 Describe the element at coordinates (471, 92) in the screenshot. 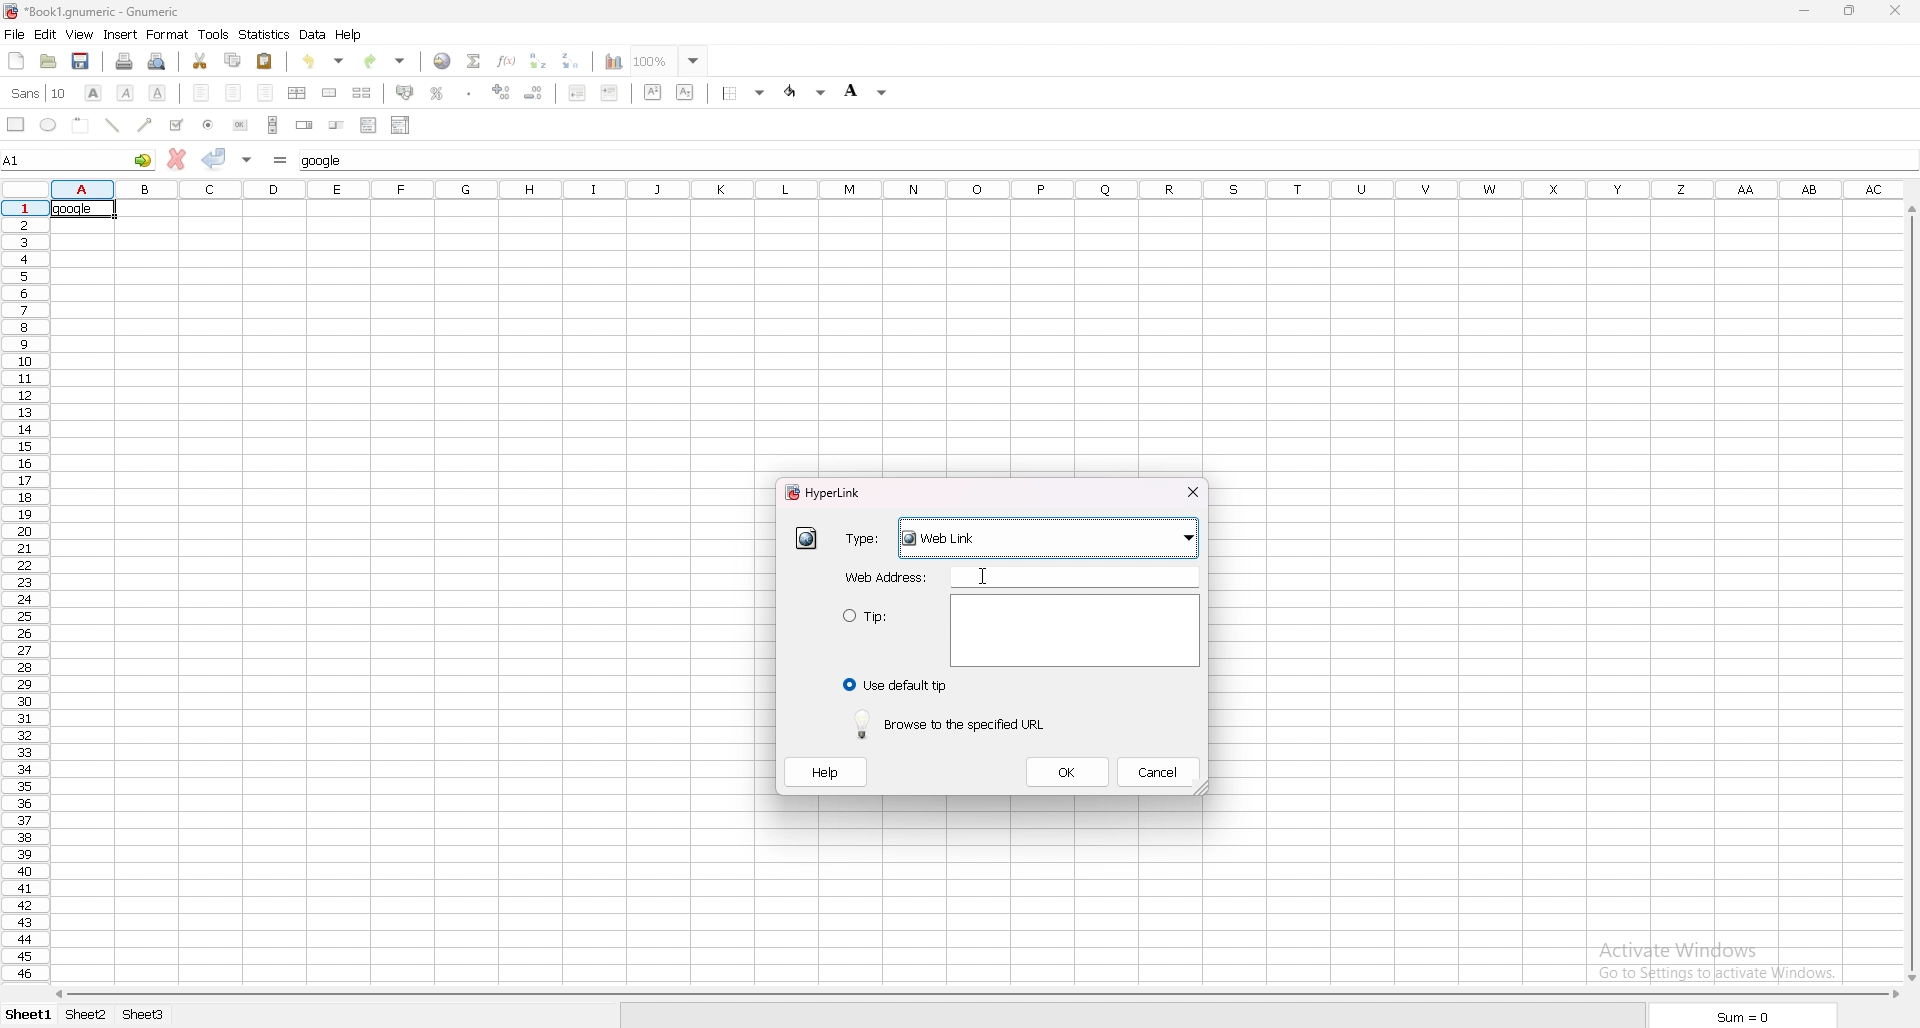

I see `thousands separator` at that location.